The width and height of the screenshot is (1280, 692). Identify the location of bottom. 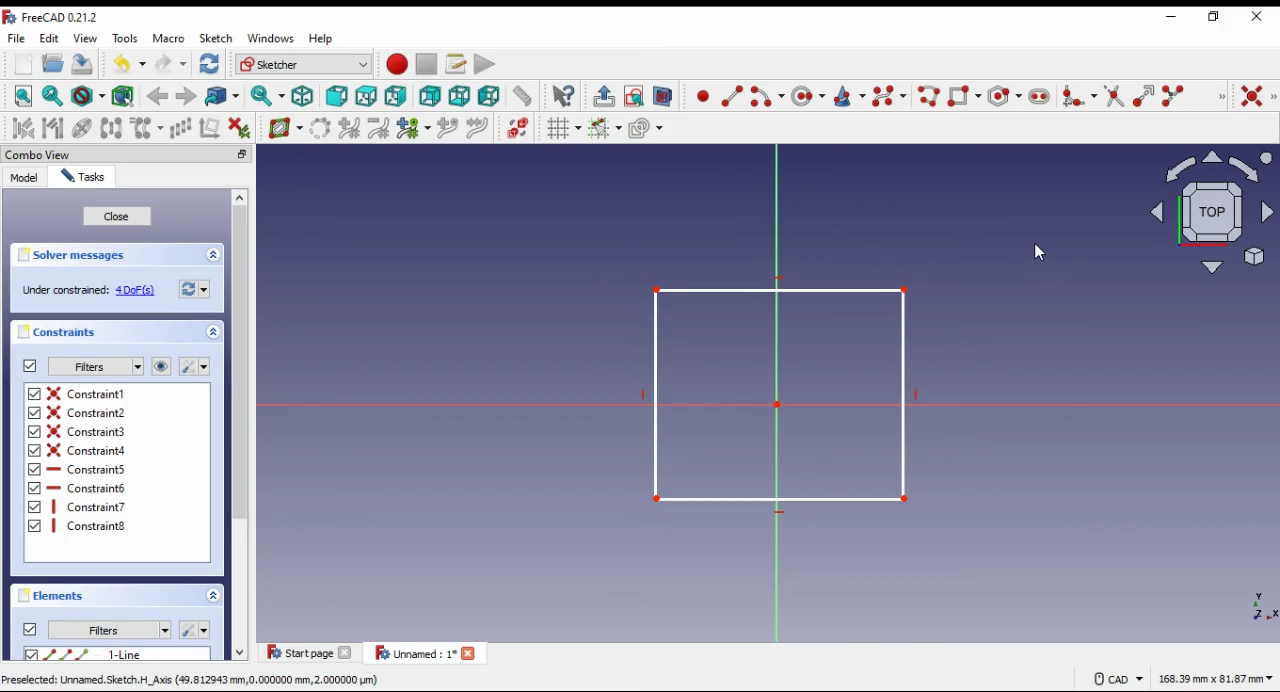
(459, 96).